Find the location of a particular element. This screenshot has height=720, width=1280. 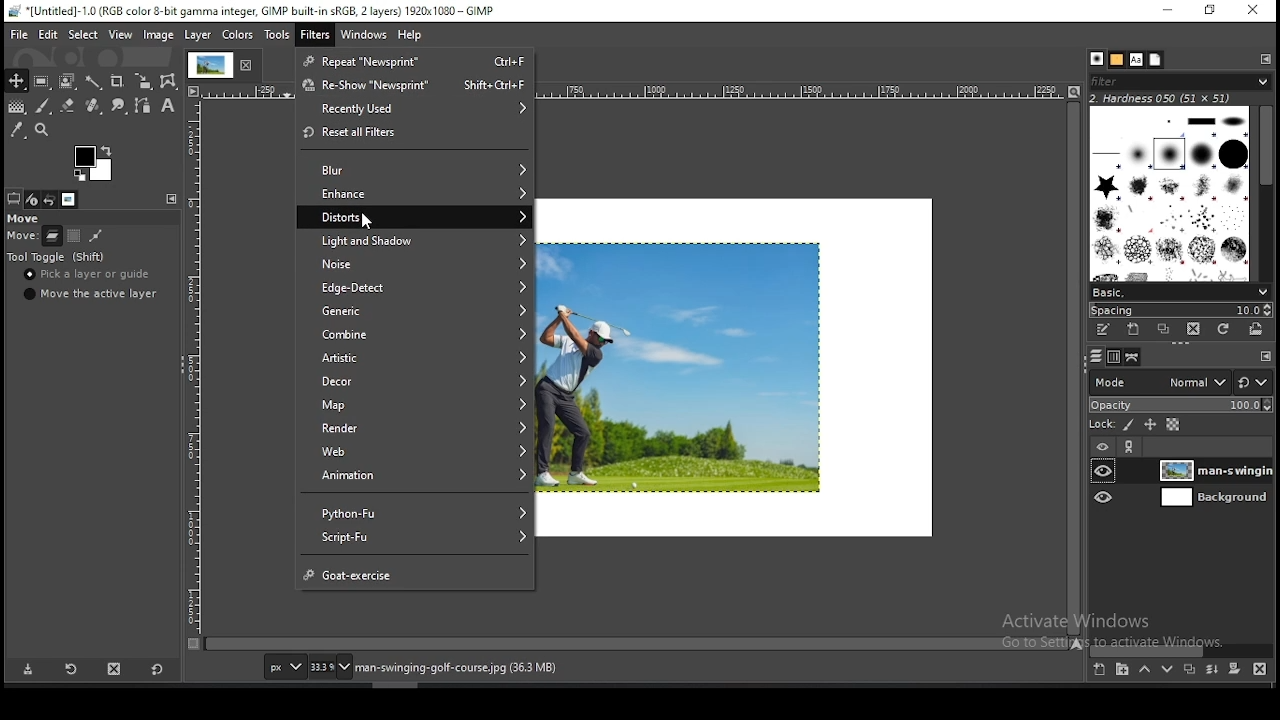

undo history is located at coordinates (48, 199).